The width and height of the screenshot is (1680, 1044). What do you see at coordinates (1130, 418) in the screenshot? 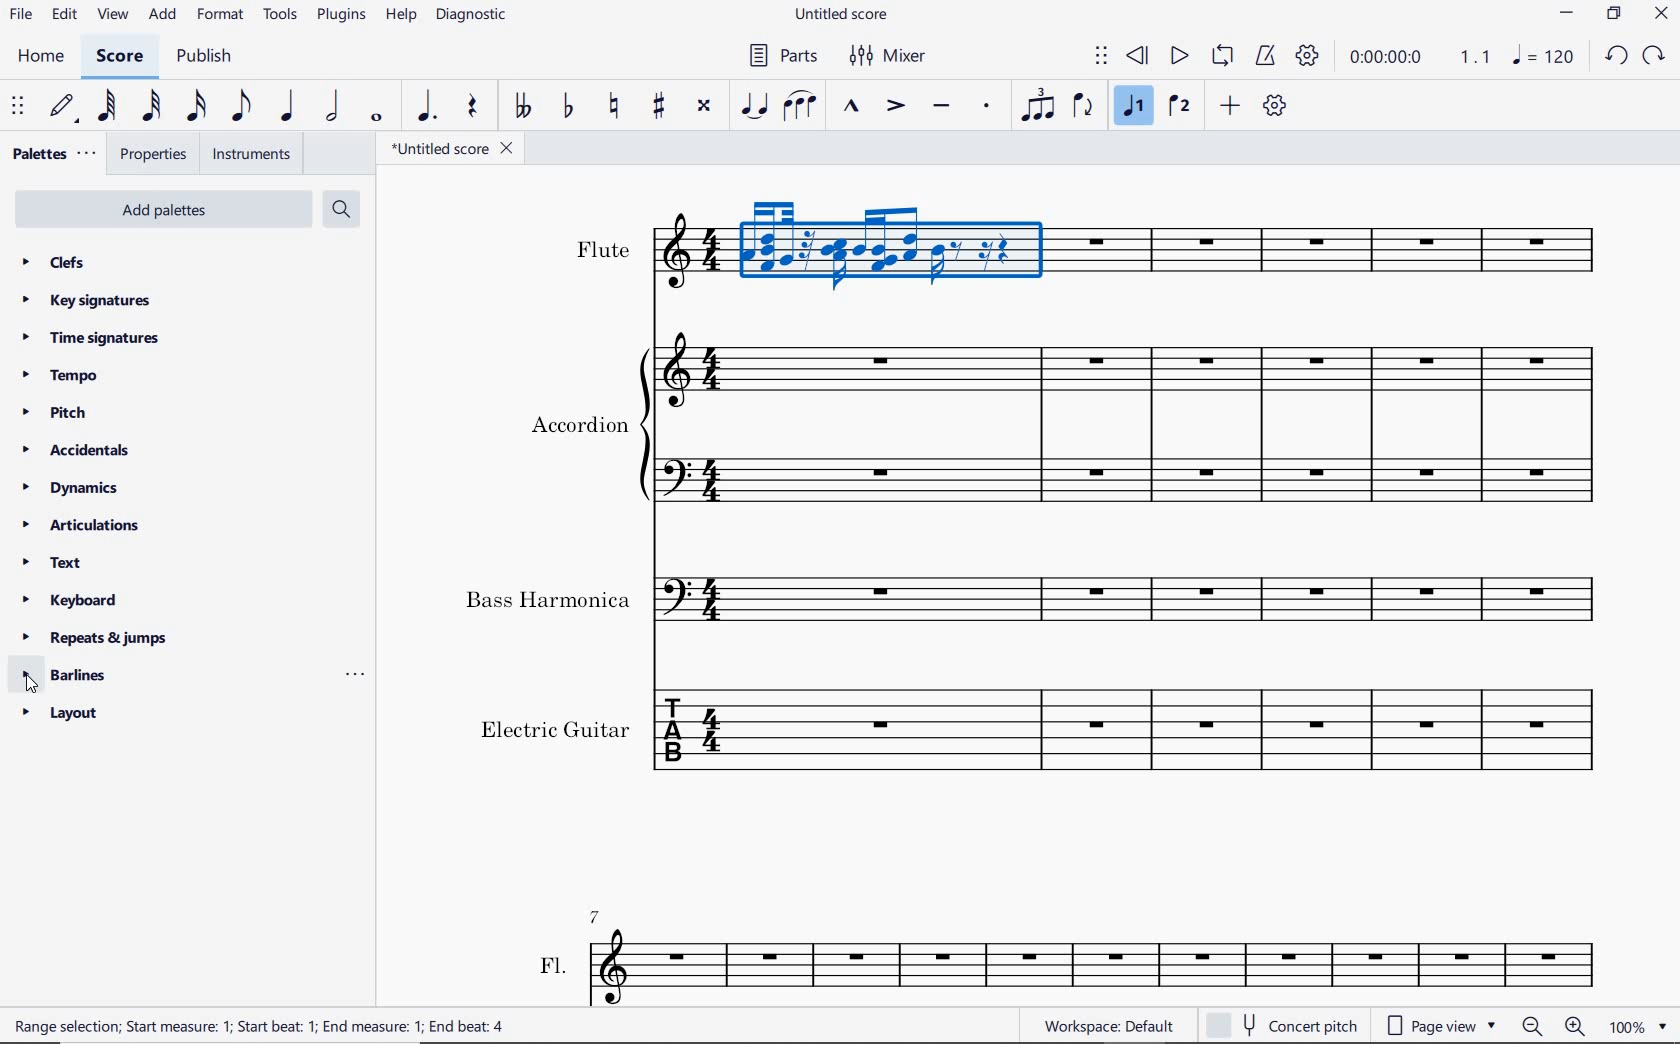
I see `Instrument: Accordion` at bounding box center [1130, 418].